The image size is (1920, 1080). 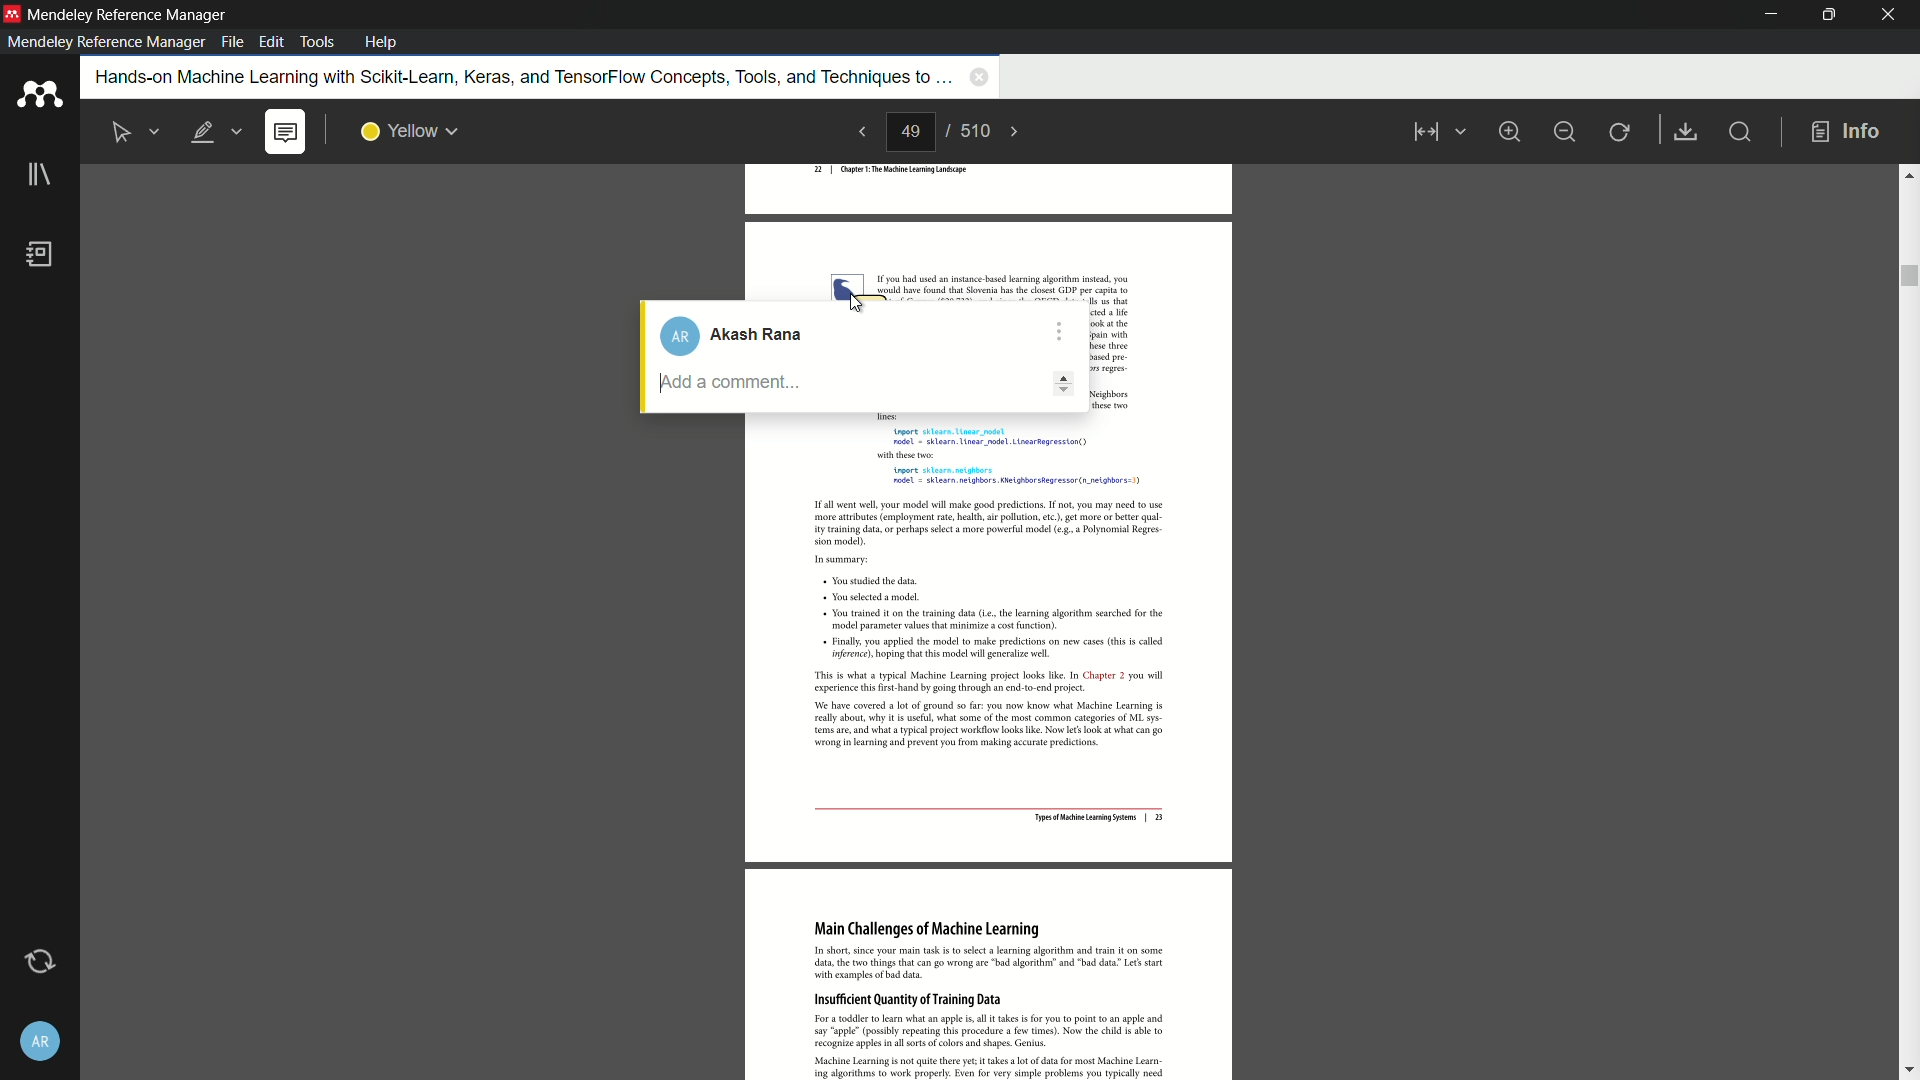 I want to click on current page, so click(x=912, y=133).